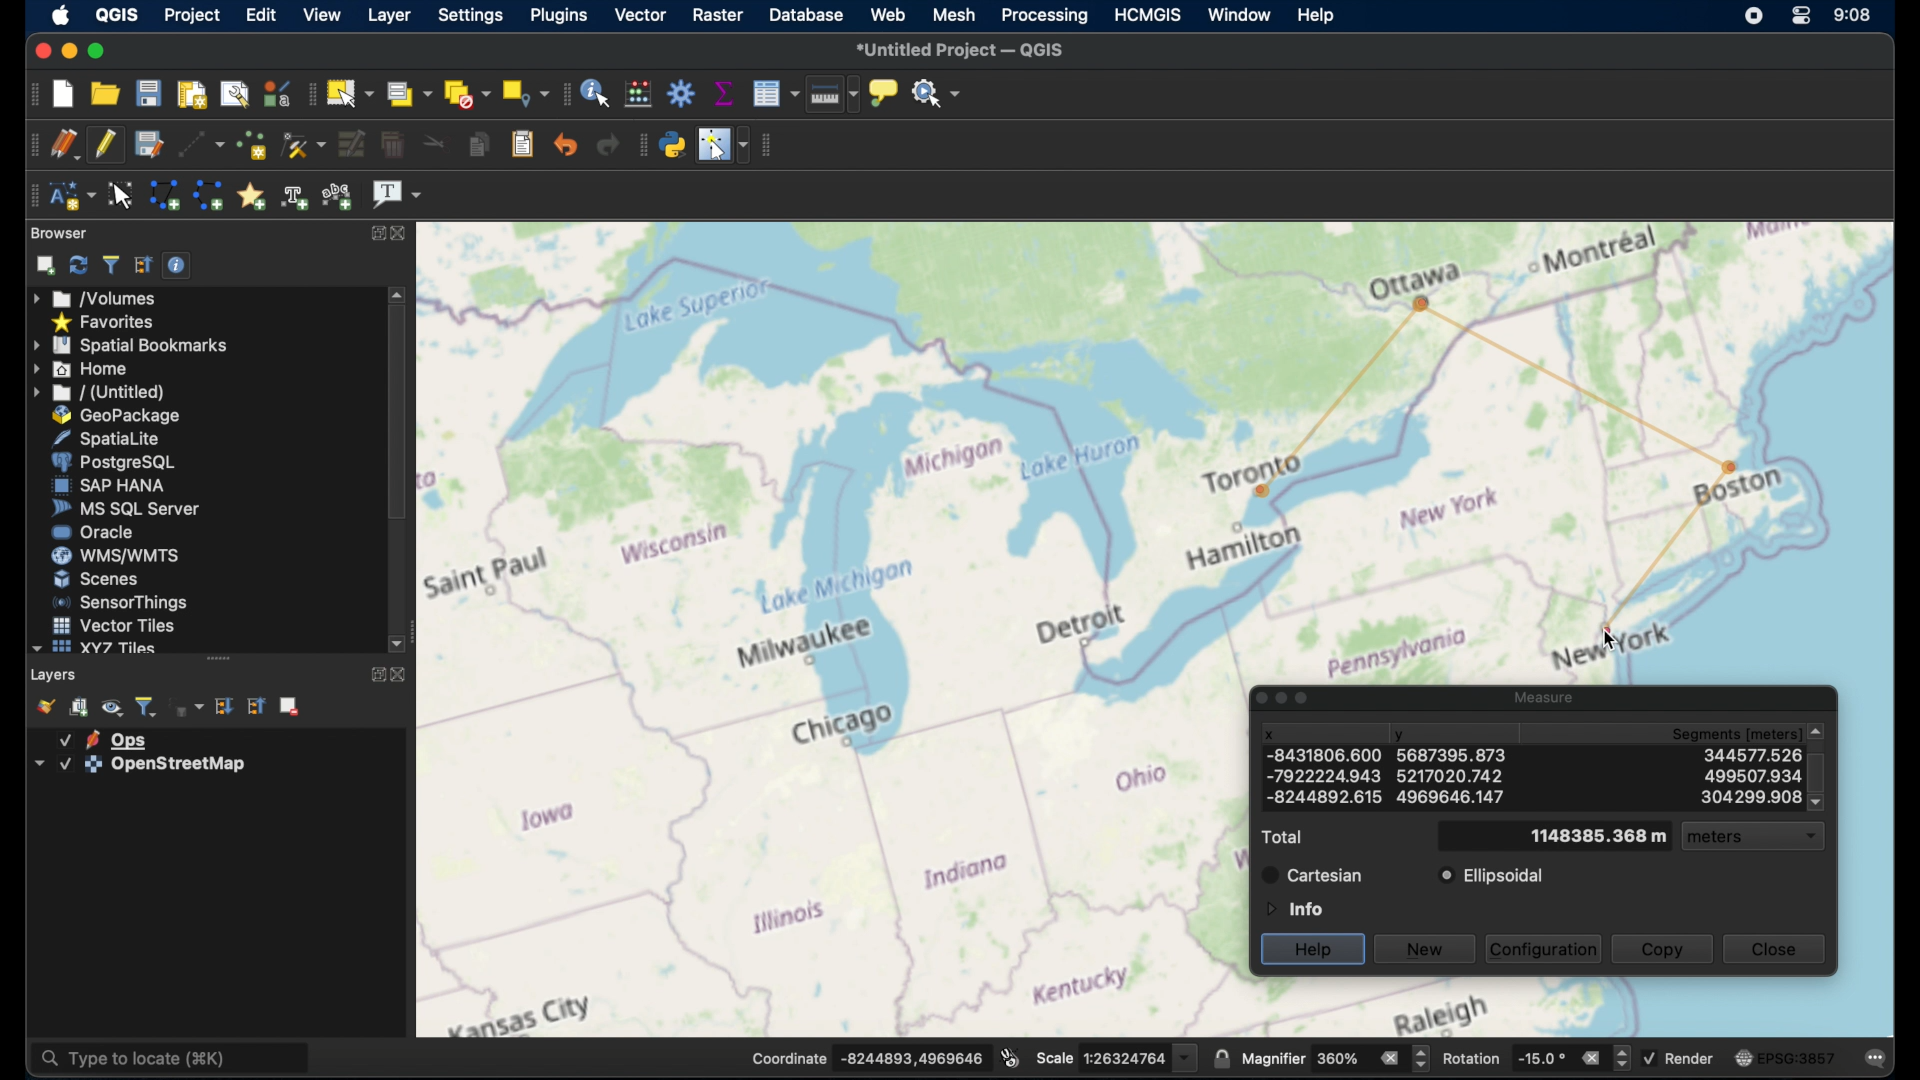 Image resolution: width=1920 pixels, height=1080 pixels. What do you see at coordinates (470, 17) in the screenshot?
I see `settings` at bounding box center [470, 17].